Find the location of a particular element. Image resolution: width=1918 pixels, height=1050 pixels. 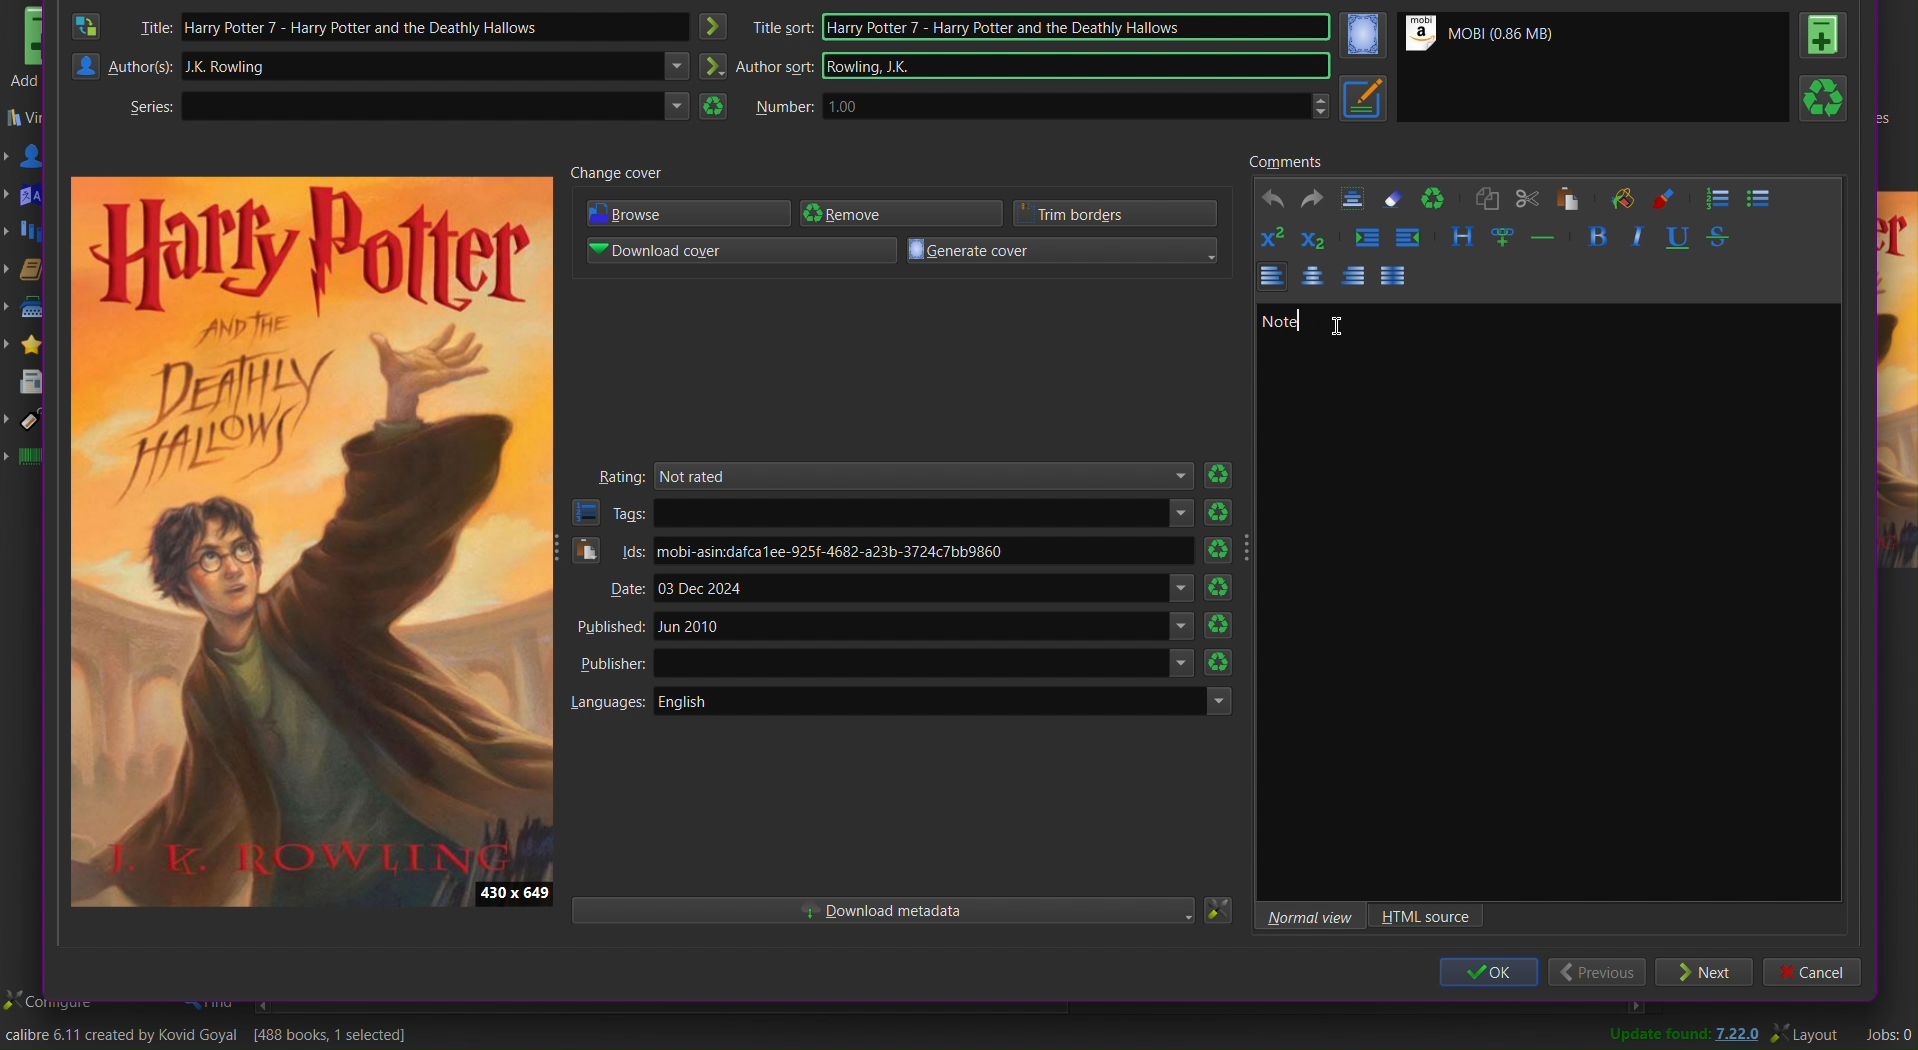

Rating is located at coordinates (617, 472).